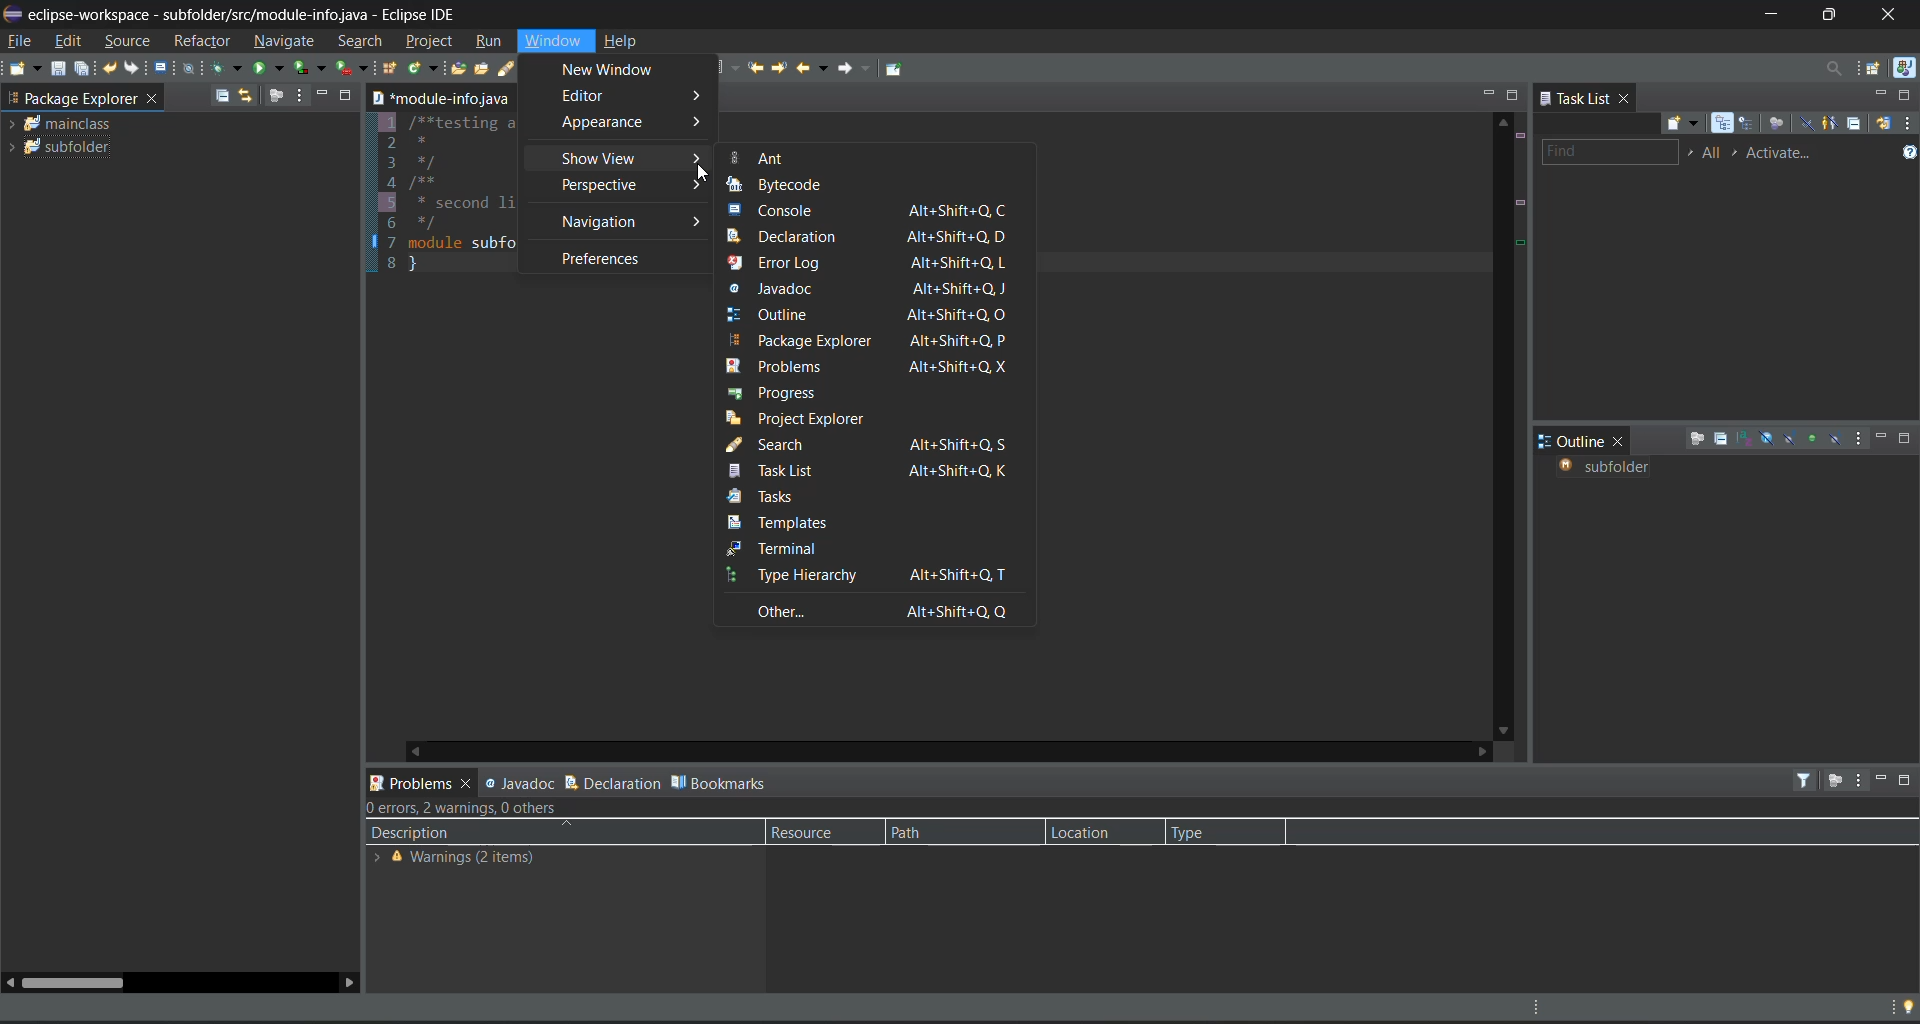  Describe the element at coordinates (1838, 441) in the screenshot. I see `hide local types` at that location.